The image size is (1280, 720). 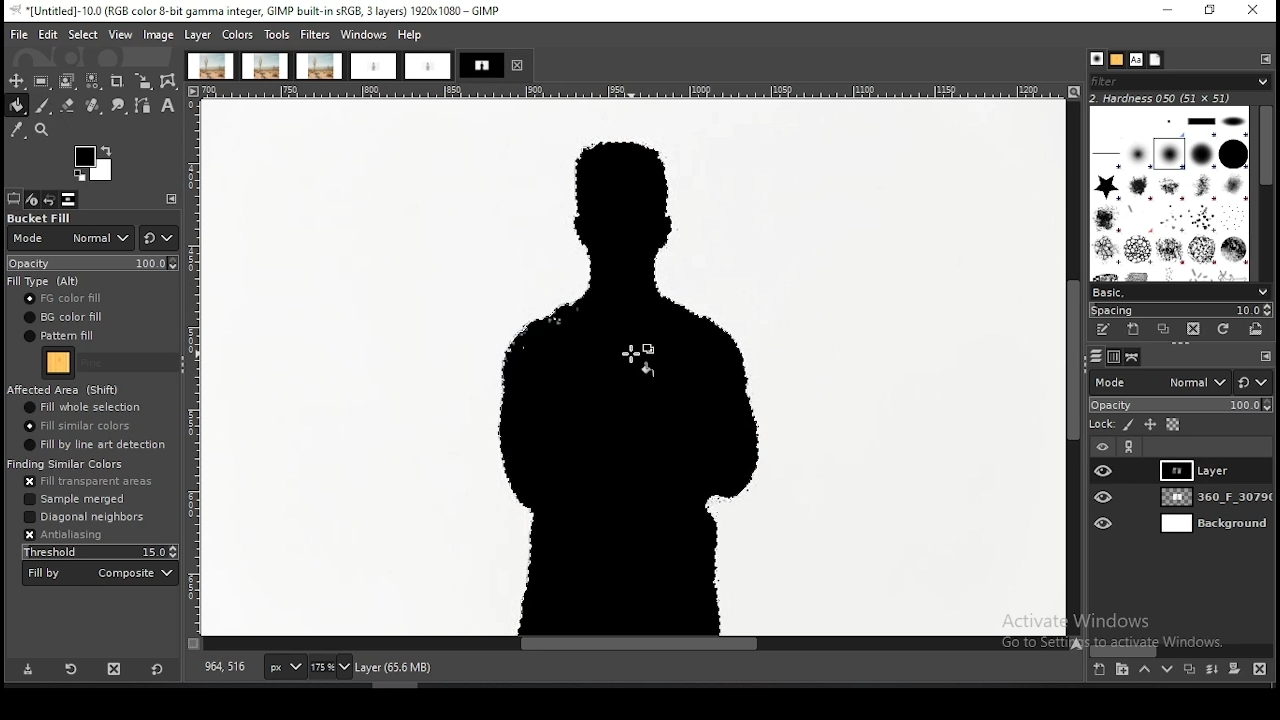 What do you see at coordinates (85, 34) in the screenshot?
I see `select` at bounding box center [85, 34].